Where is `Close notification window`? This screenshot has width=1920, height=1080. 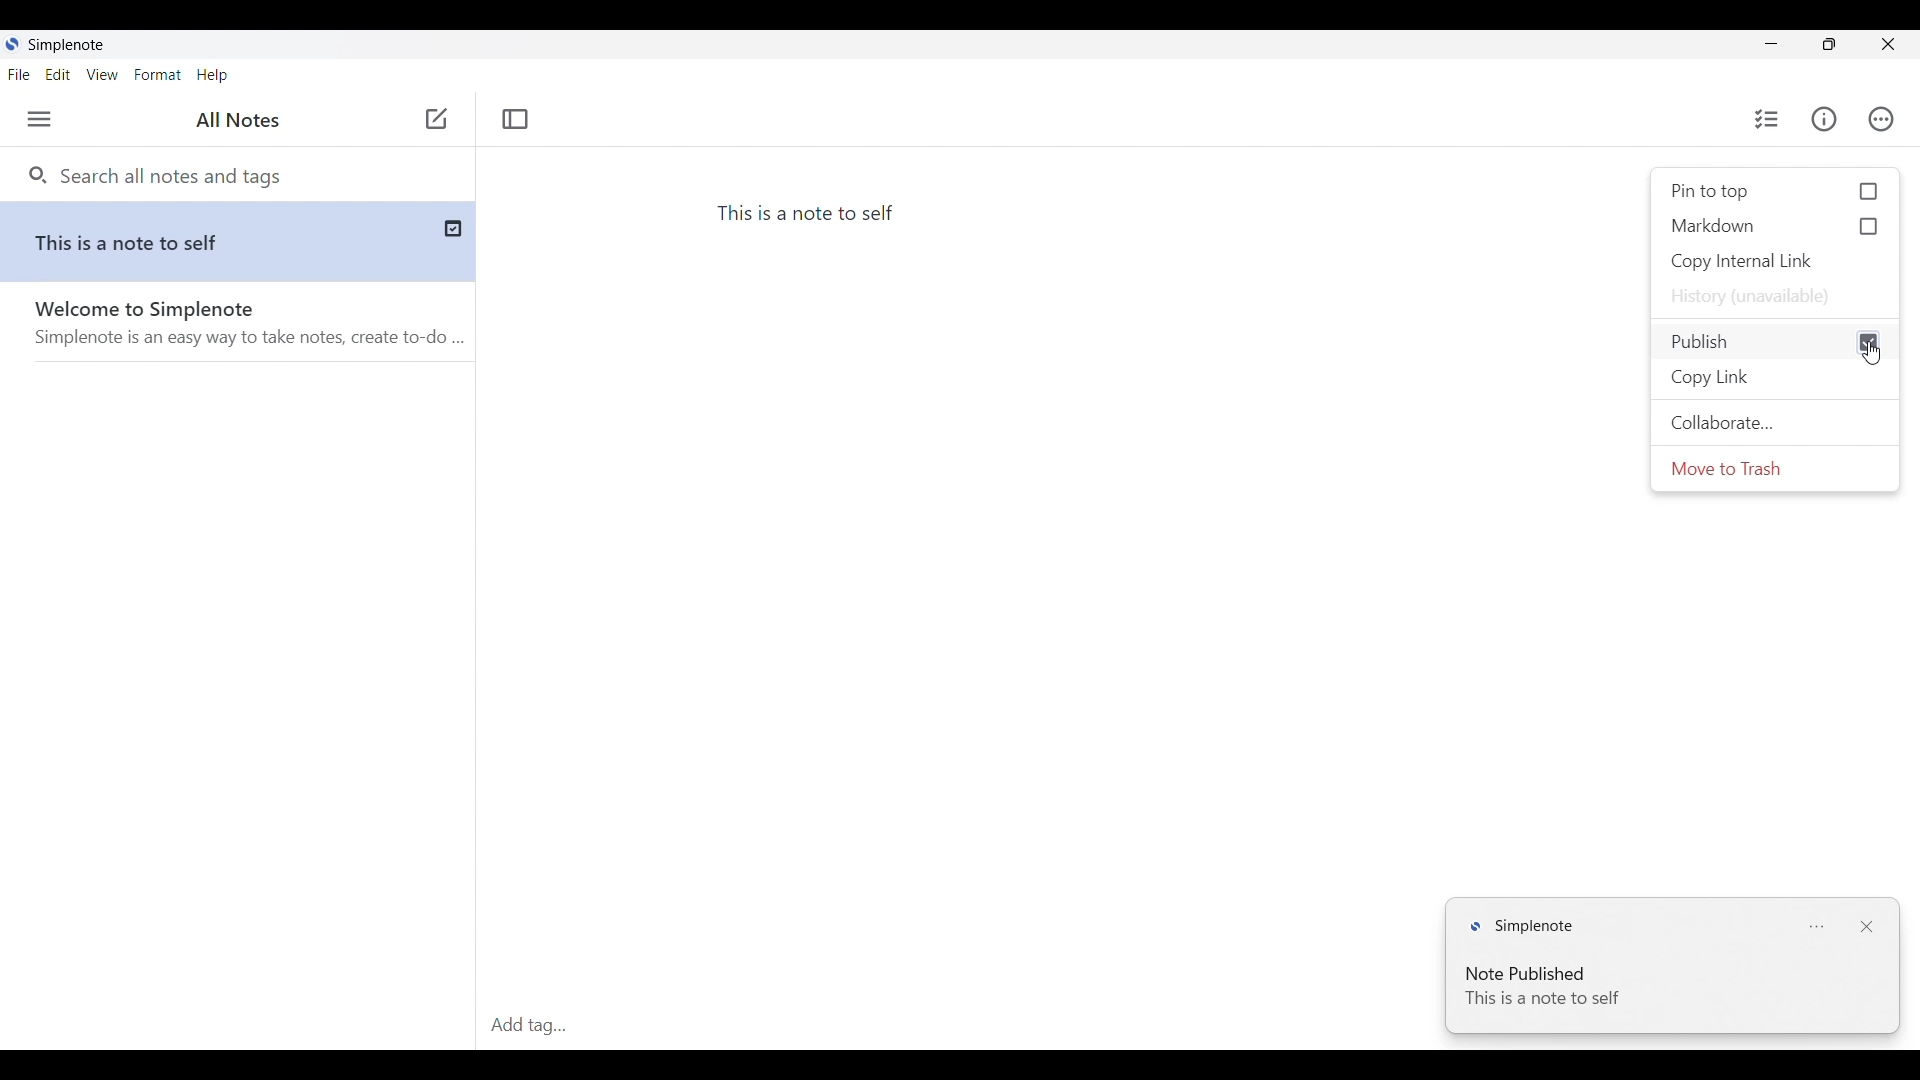 Close notification window is located at coordinates (1867, 927).